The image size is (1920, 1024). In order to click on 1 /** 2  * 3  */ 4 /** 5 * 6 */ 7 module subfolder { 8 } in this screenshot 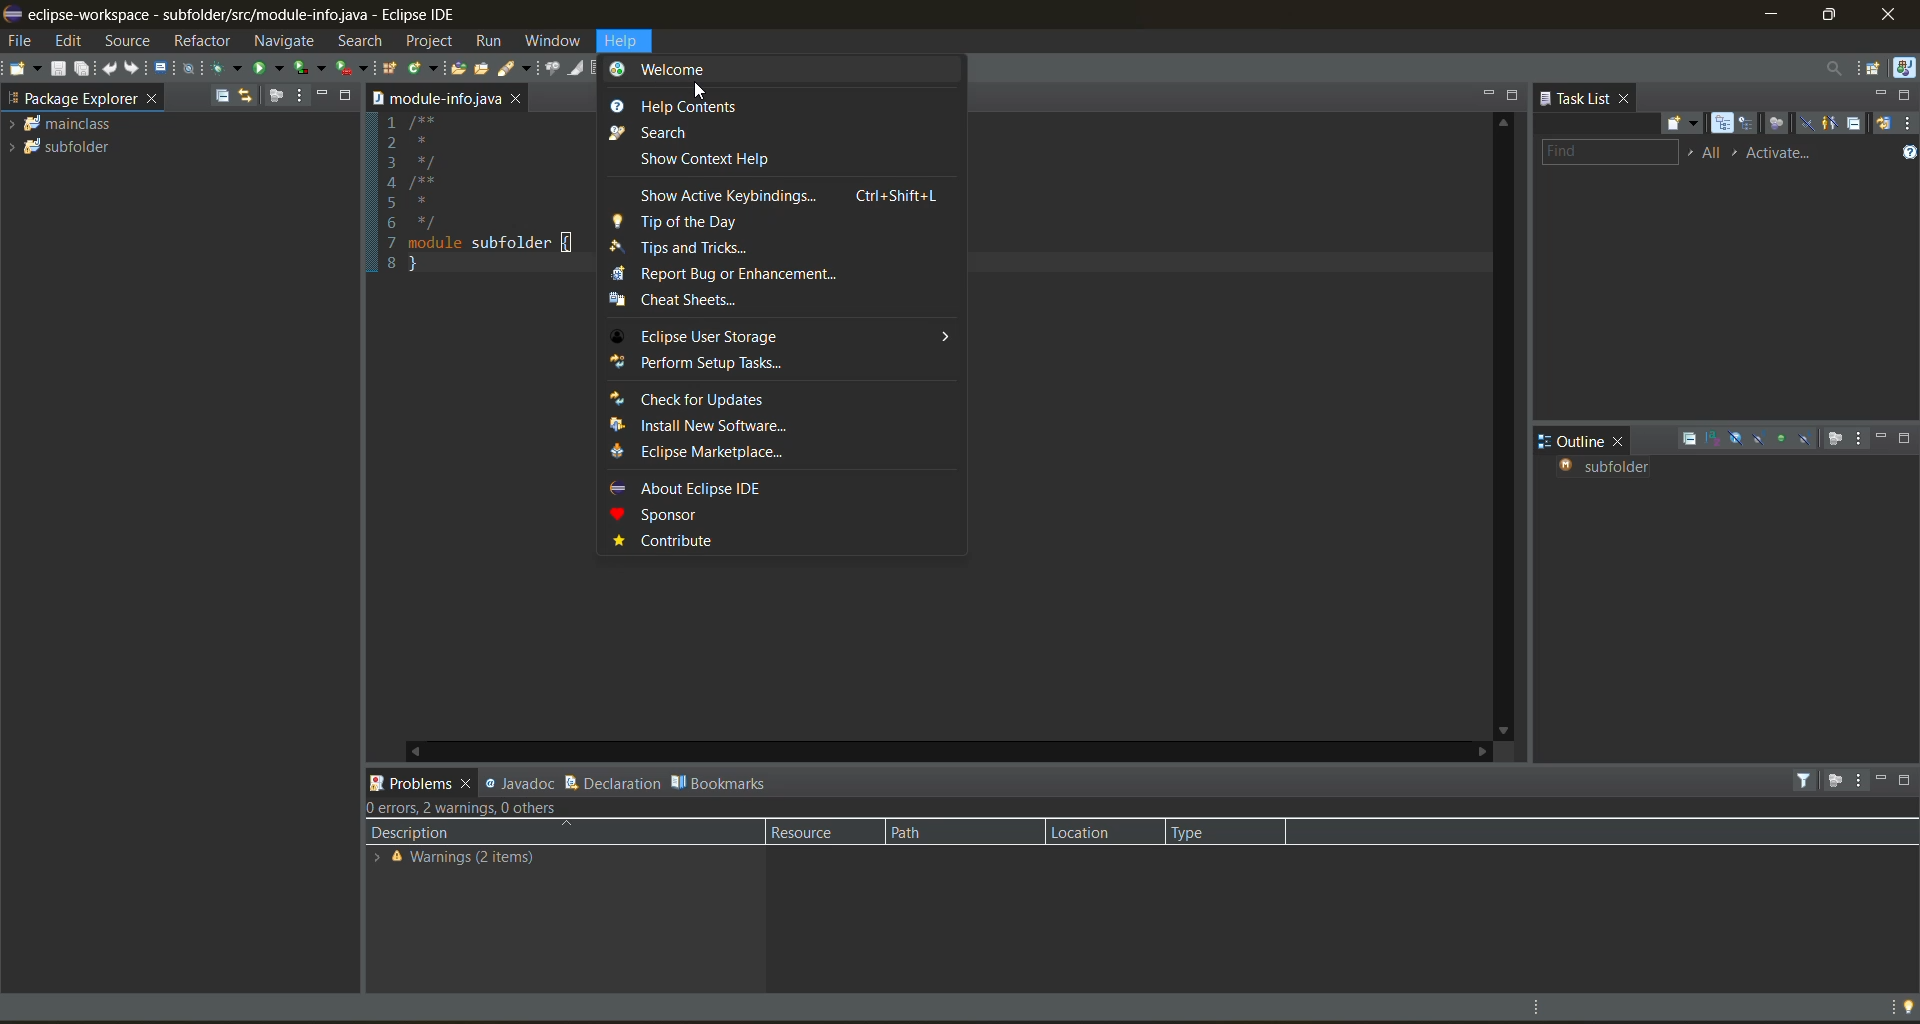, I will do `click(480, 208)`.